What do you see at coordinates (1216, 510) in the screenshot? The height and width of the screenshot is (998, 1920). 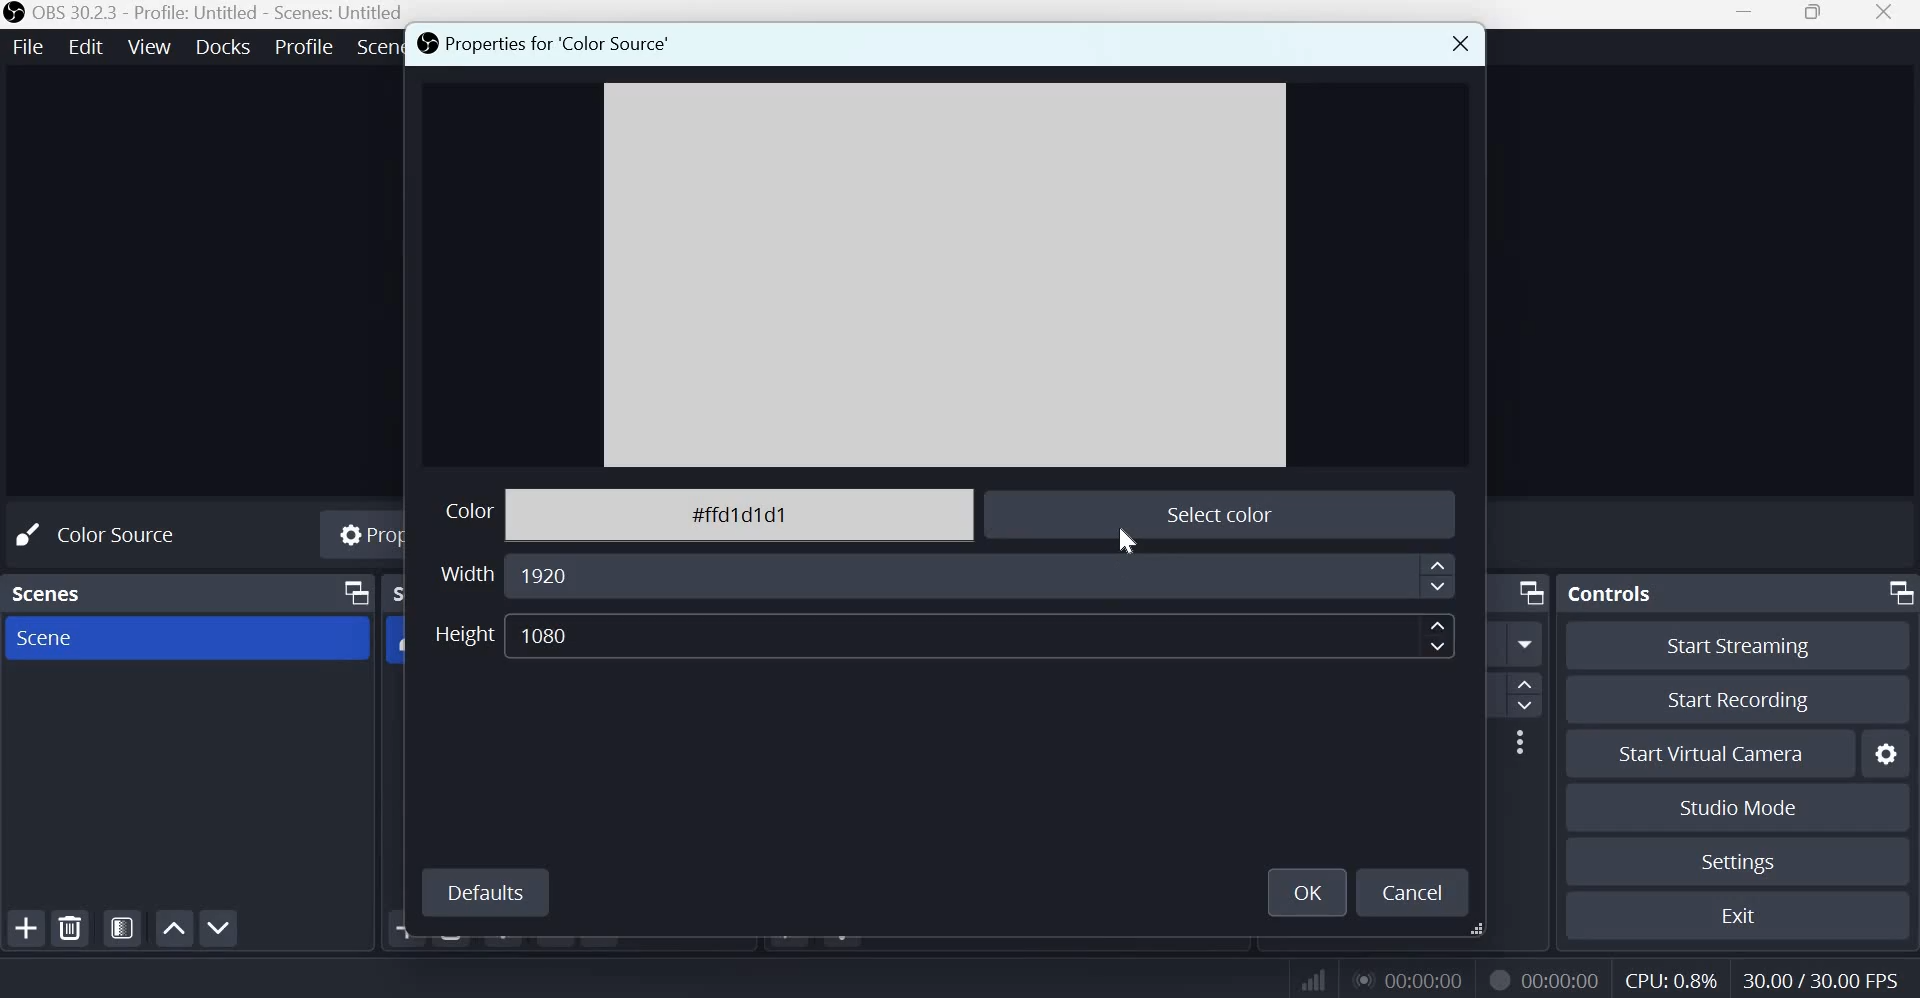 I see `Select color` at bounding box center [1216, 510].